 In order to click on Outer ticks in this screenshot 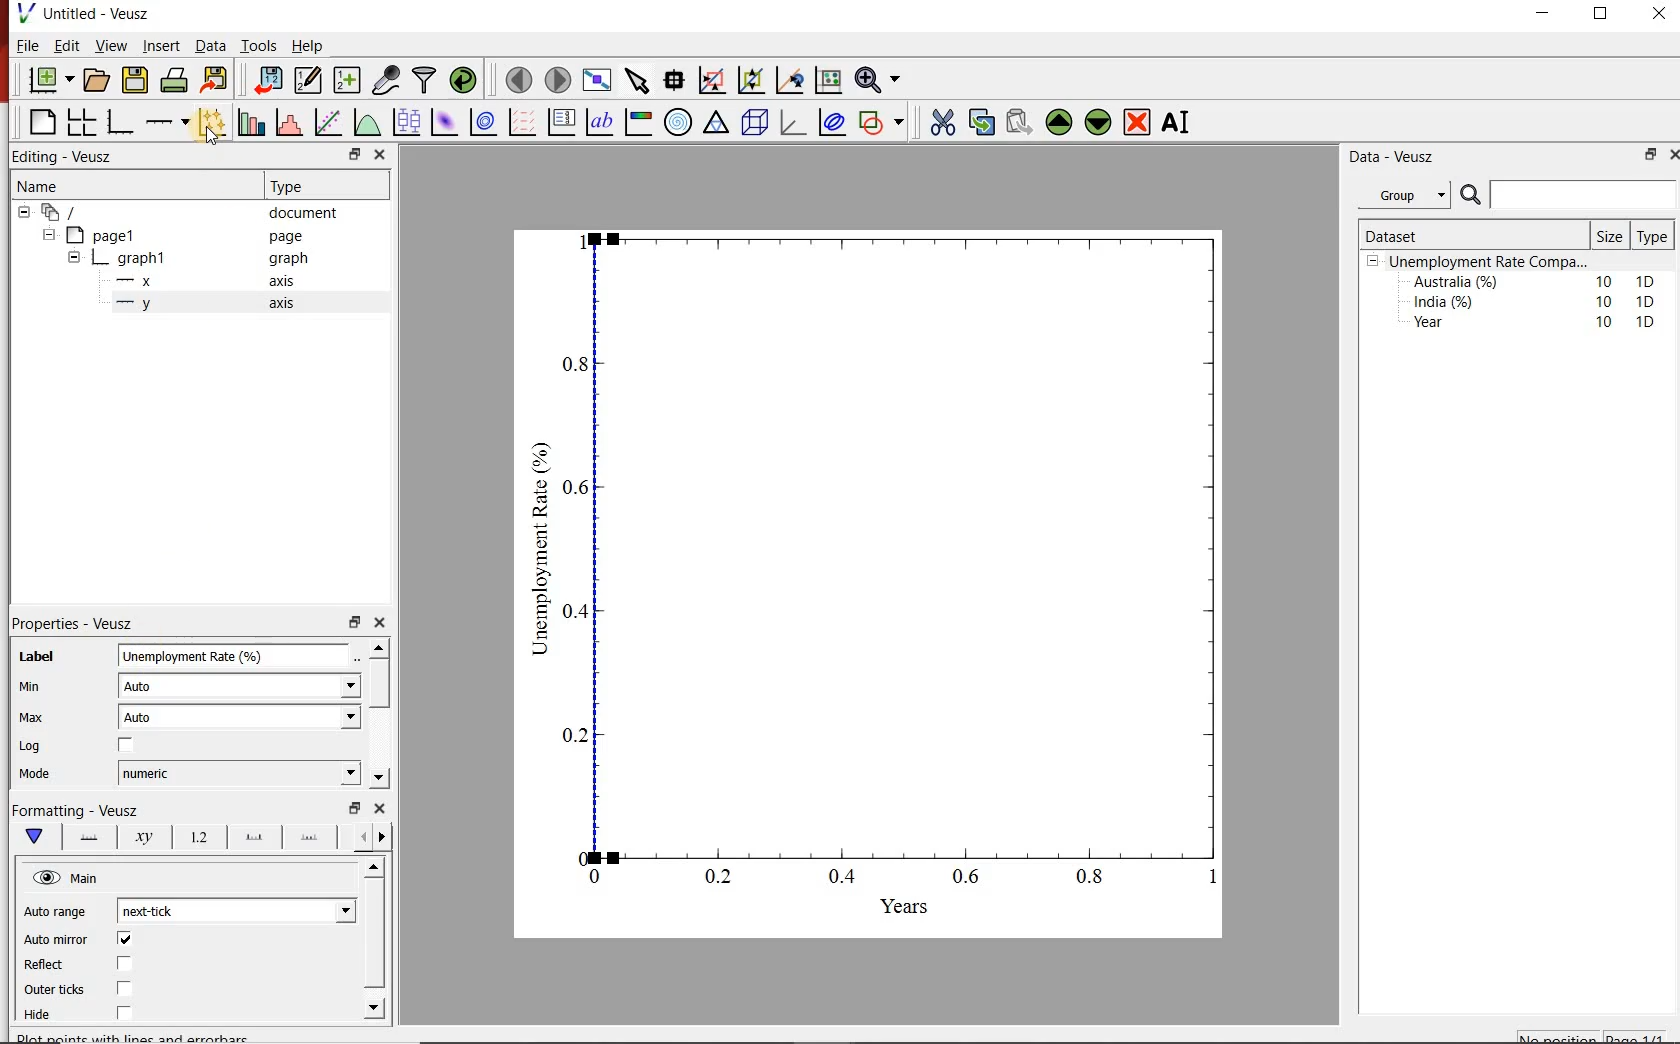, I will do `click(55, 990)`.